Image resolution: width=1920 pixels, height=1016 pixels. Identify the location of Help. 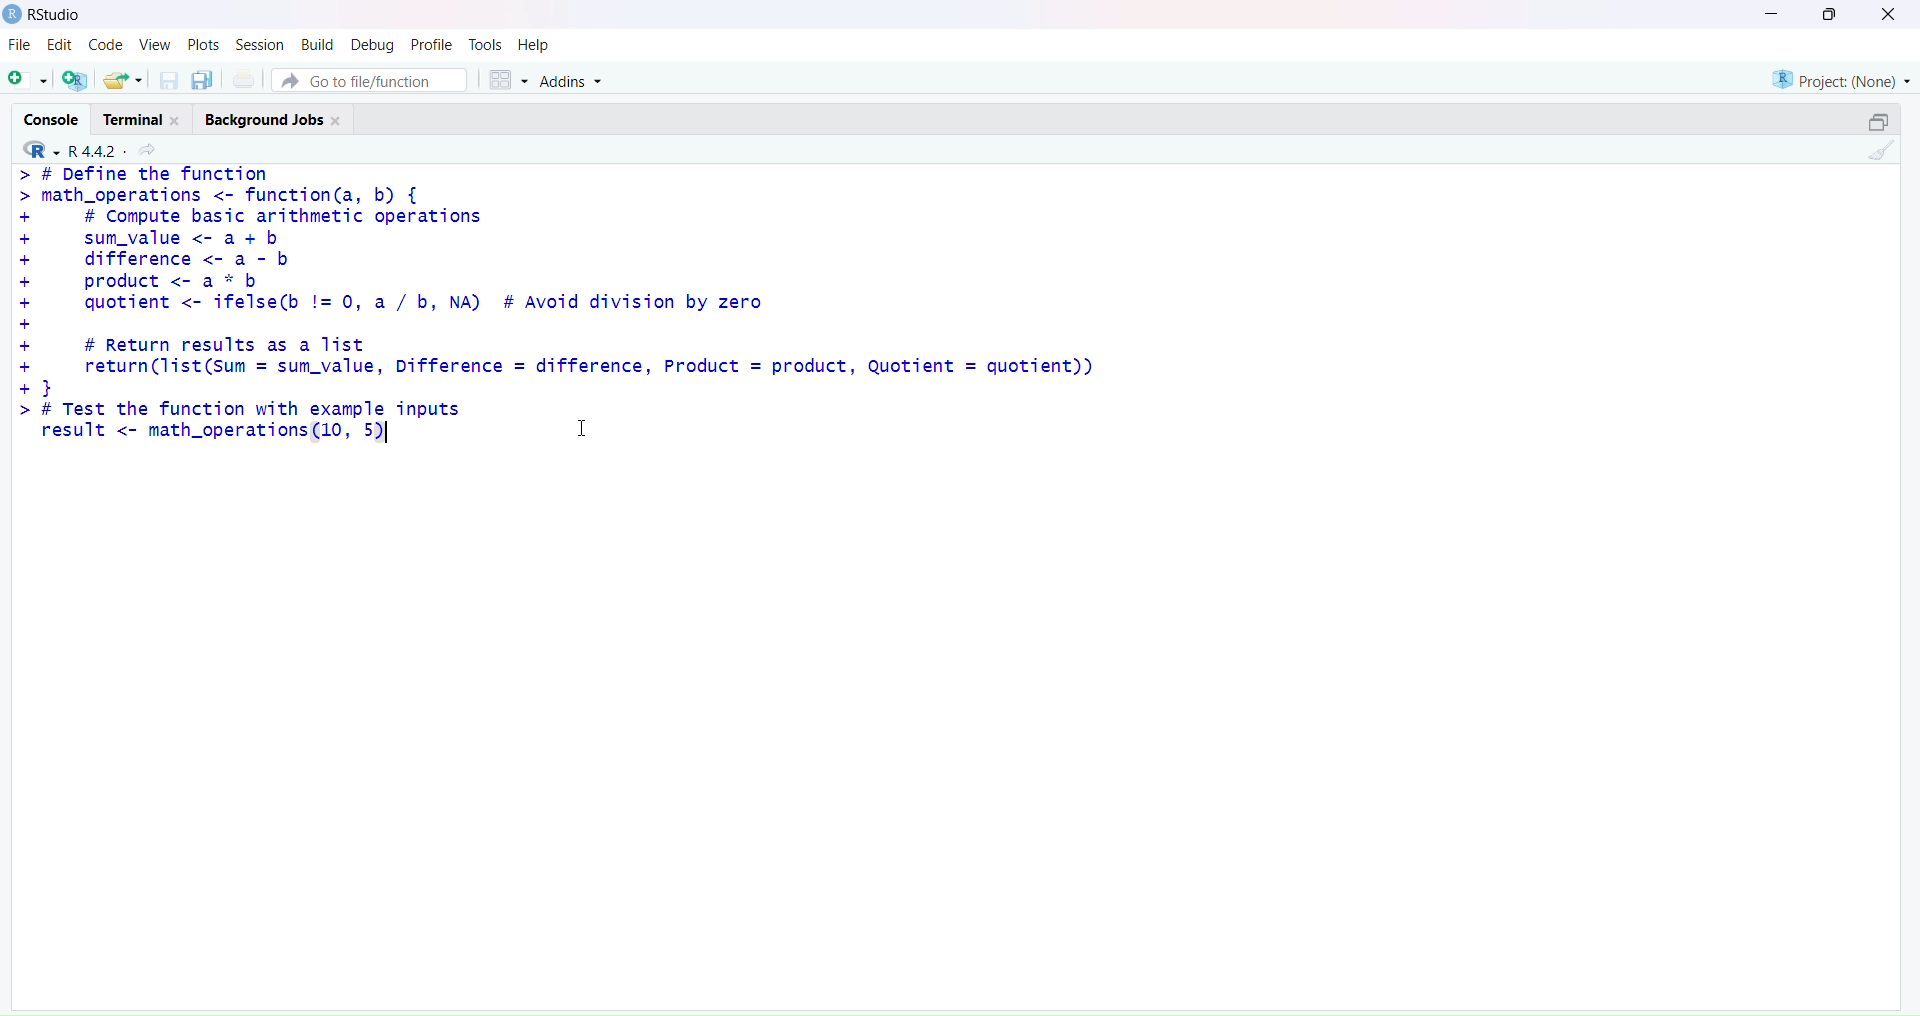
(537, 44).